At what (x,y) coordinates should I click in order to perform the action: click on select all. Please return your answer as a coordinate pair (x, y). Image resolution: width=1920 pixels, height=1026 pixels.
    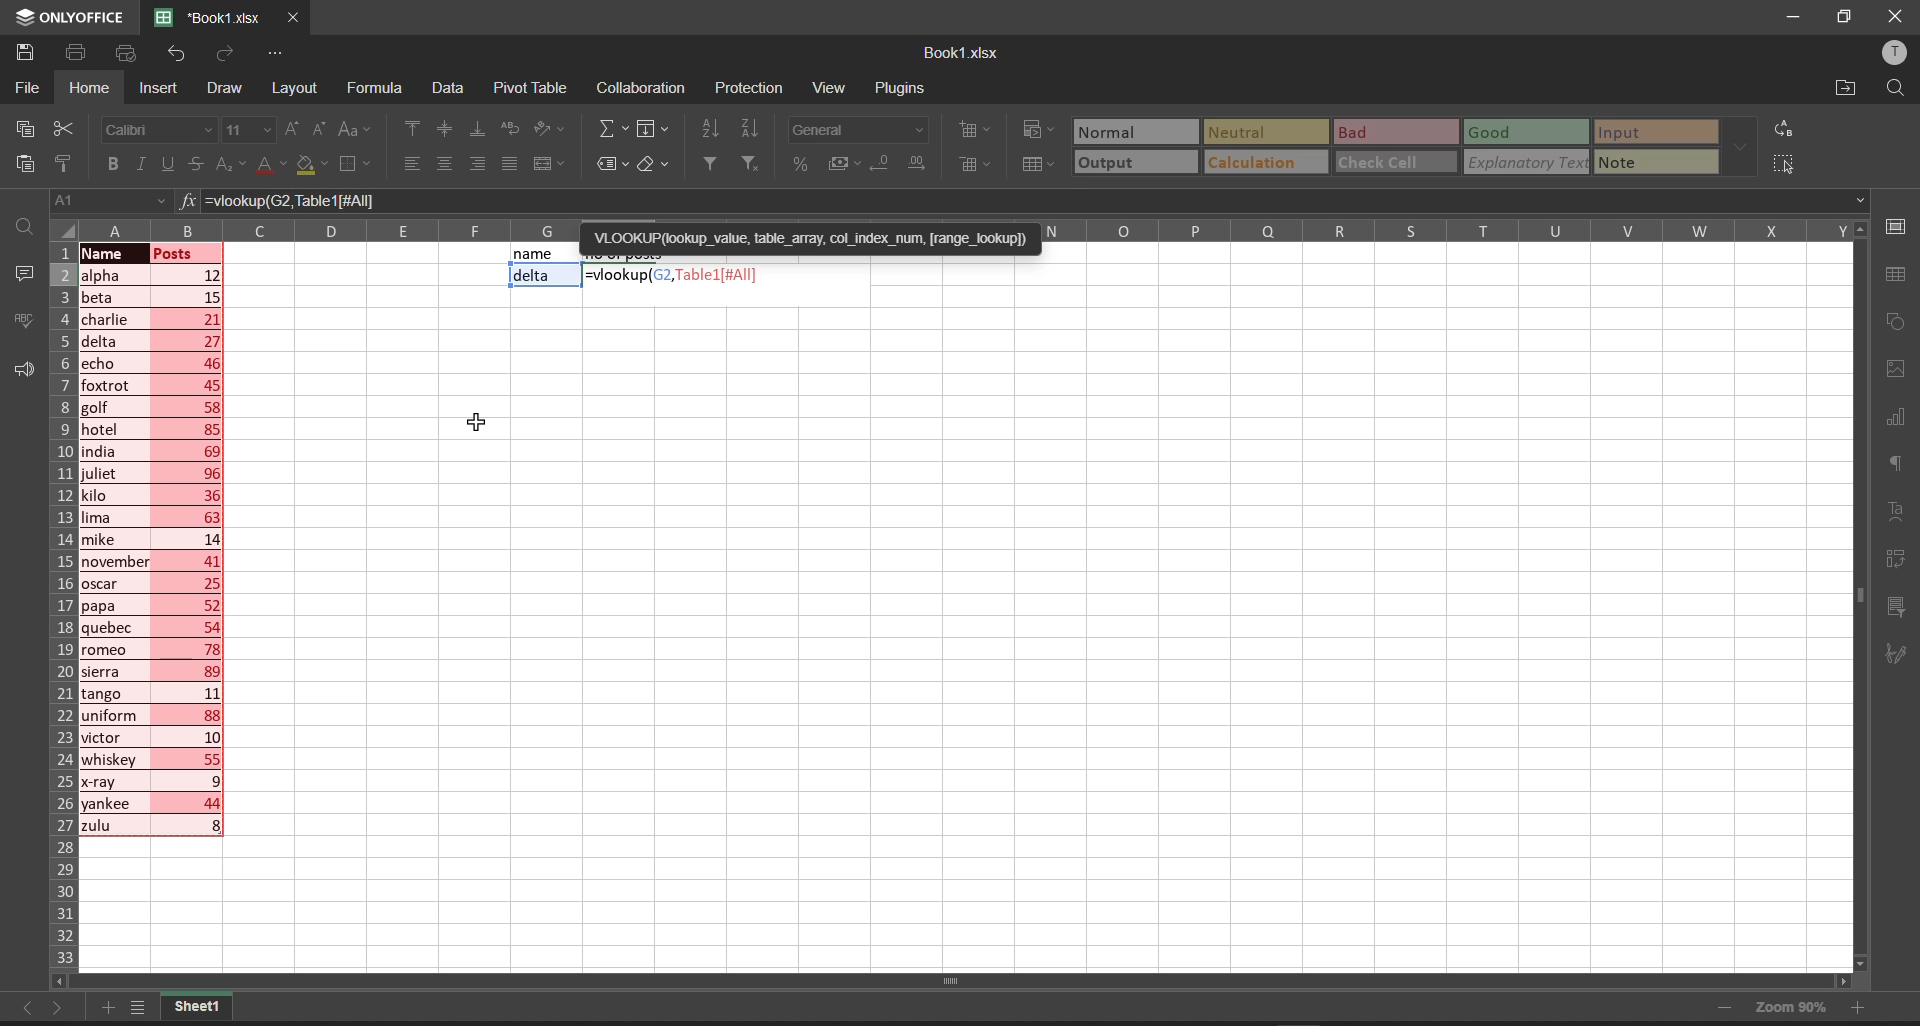
    Looking at the image, I should click on (64, 229).